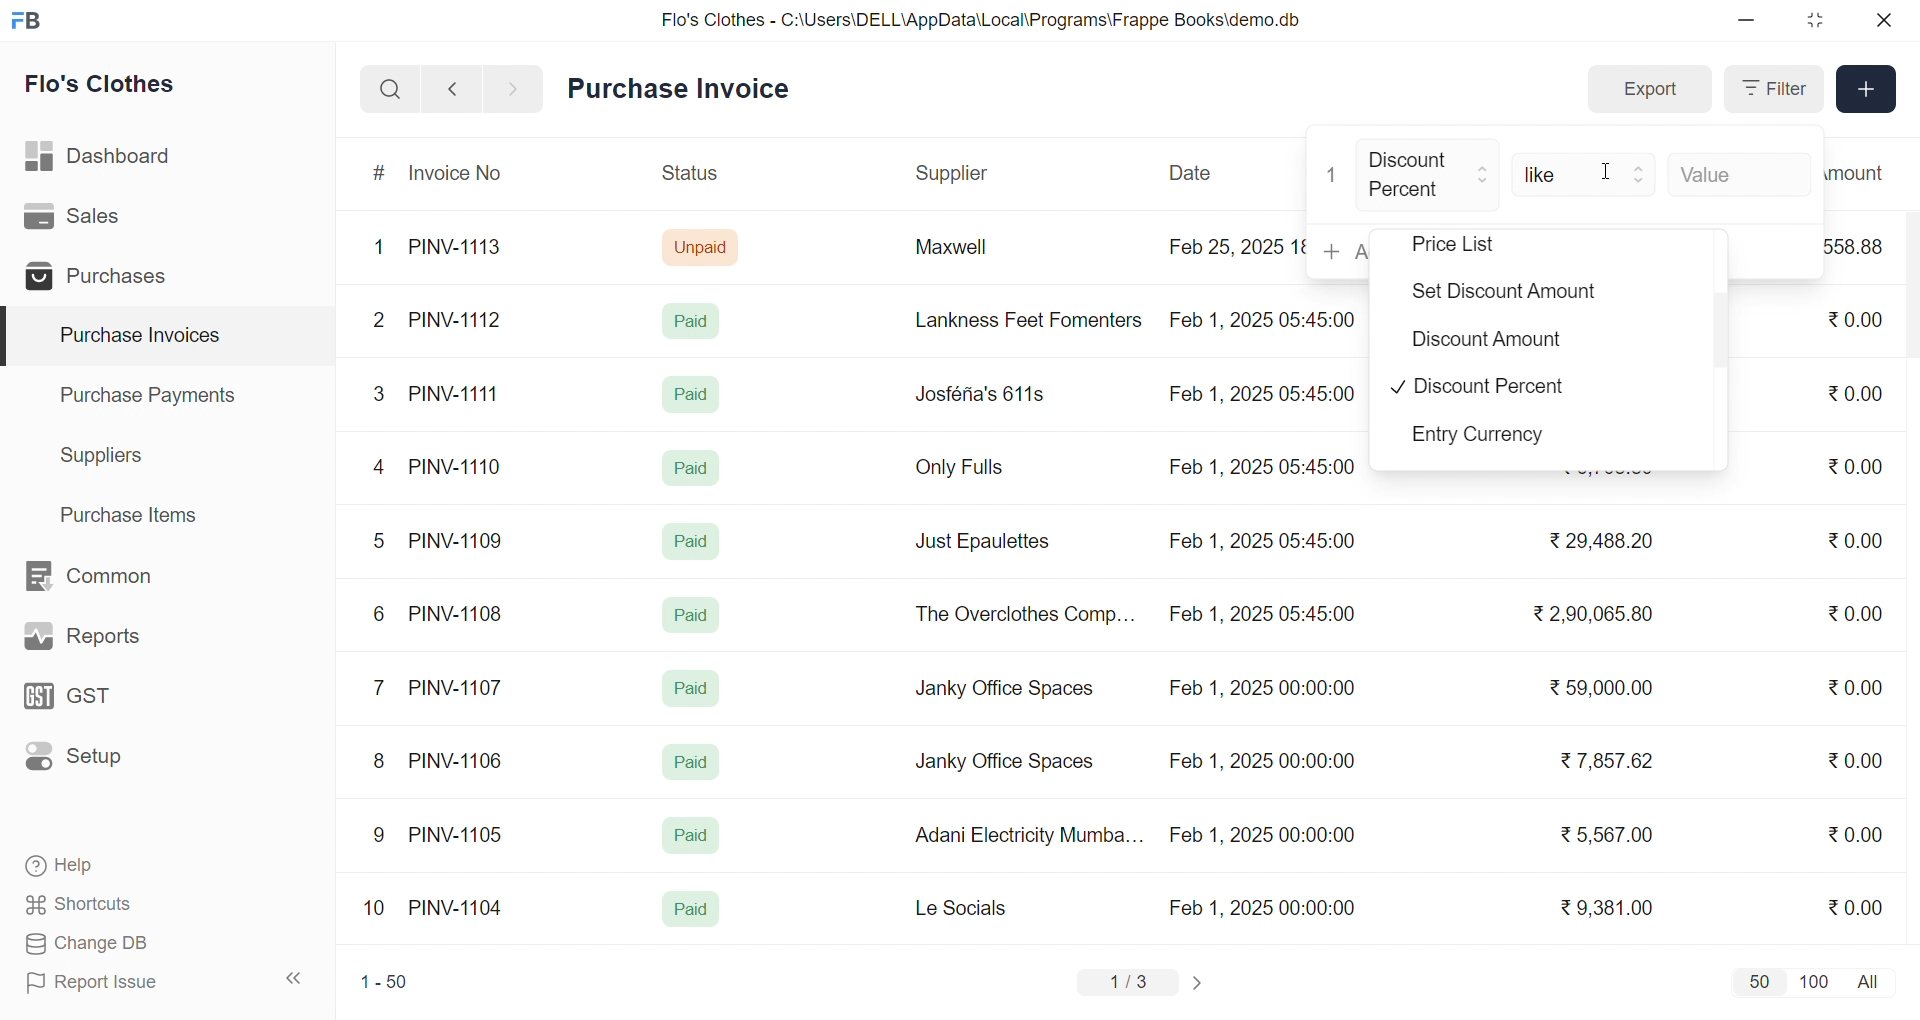 This screenshot has width=1920, height=1020. I want to click on ₹29,488.20, so click(1595, 541).